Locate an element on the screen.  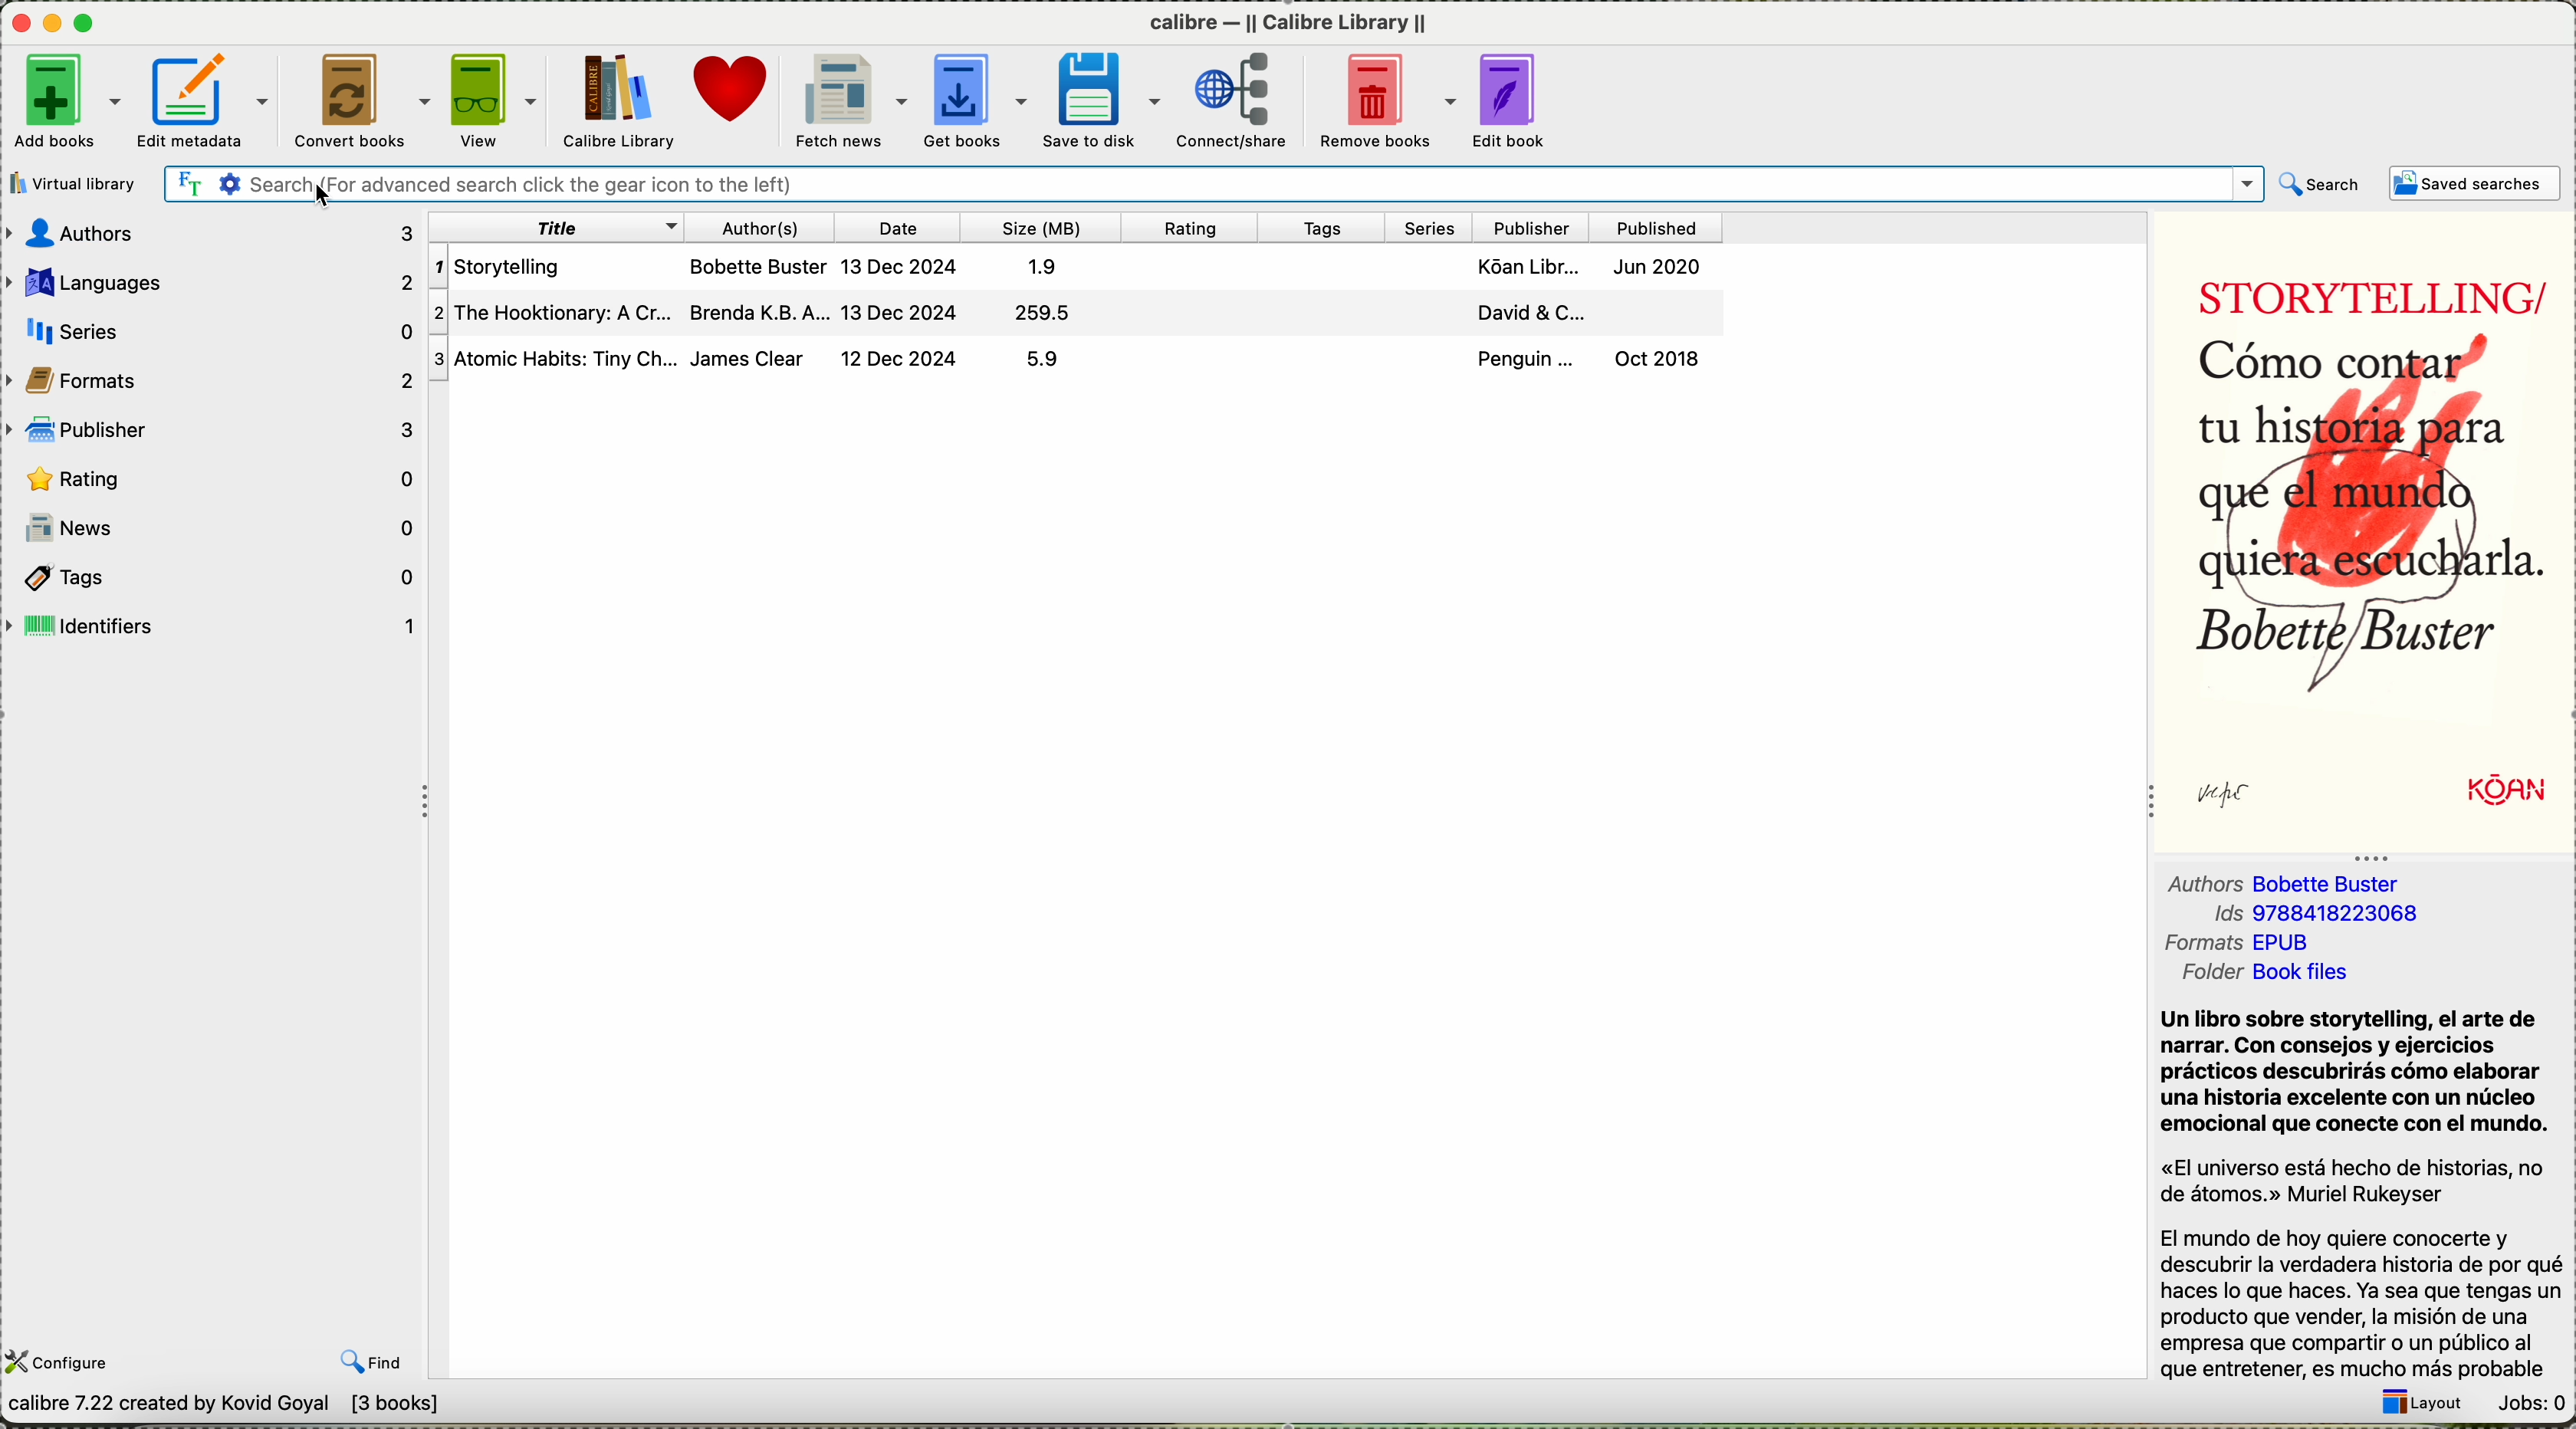
13 Dec 2024 is located at coordinates (905, 313).